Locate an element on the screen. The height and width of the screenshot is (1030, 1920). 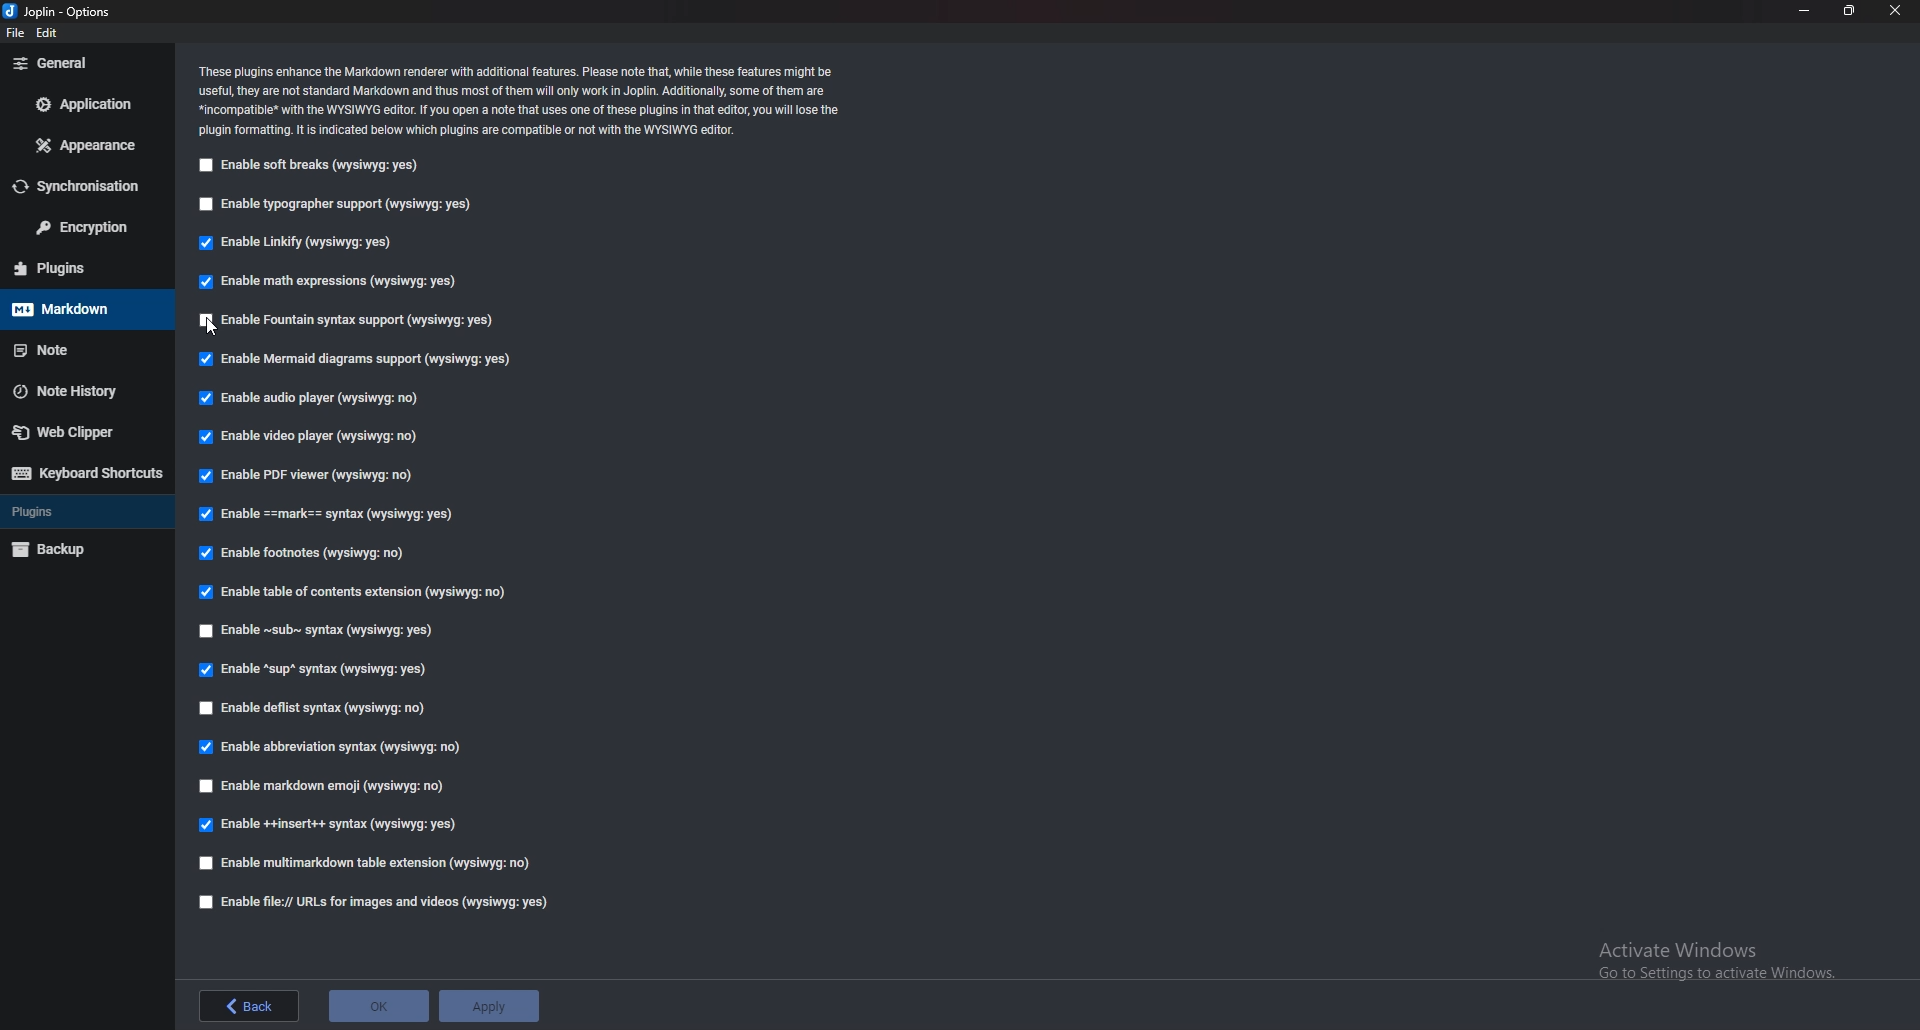
Keyboard shortcuts is located at coordinates (85, 473).